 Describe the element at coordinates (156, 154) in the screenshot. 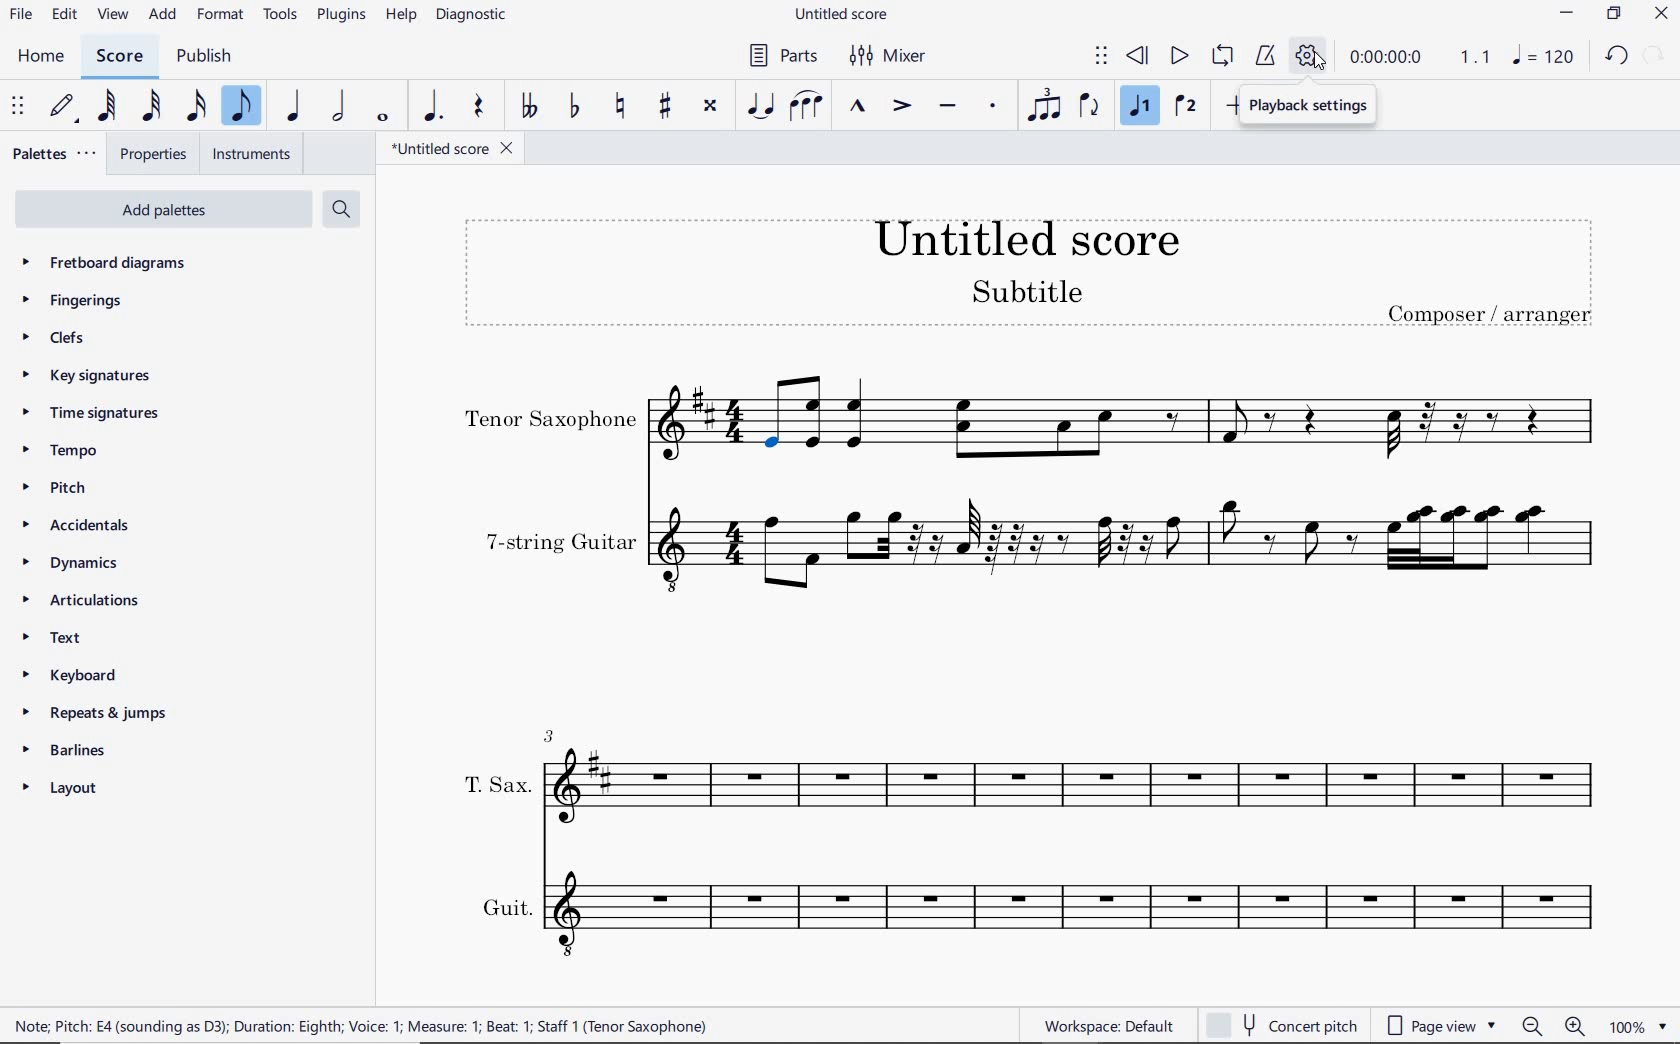

I see `PROPERTIES` at that location.